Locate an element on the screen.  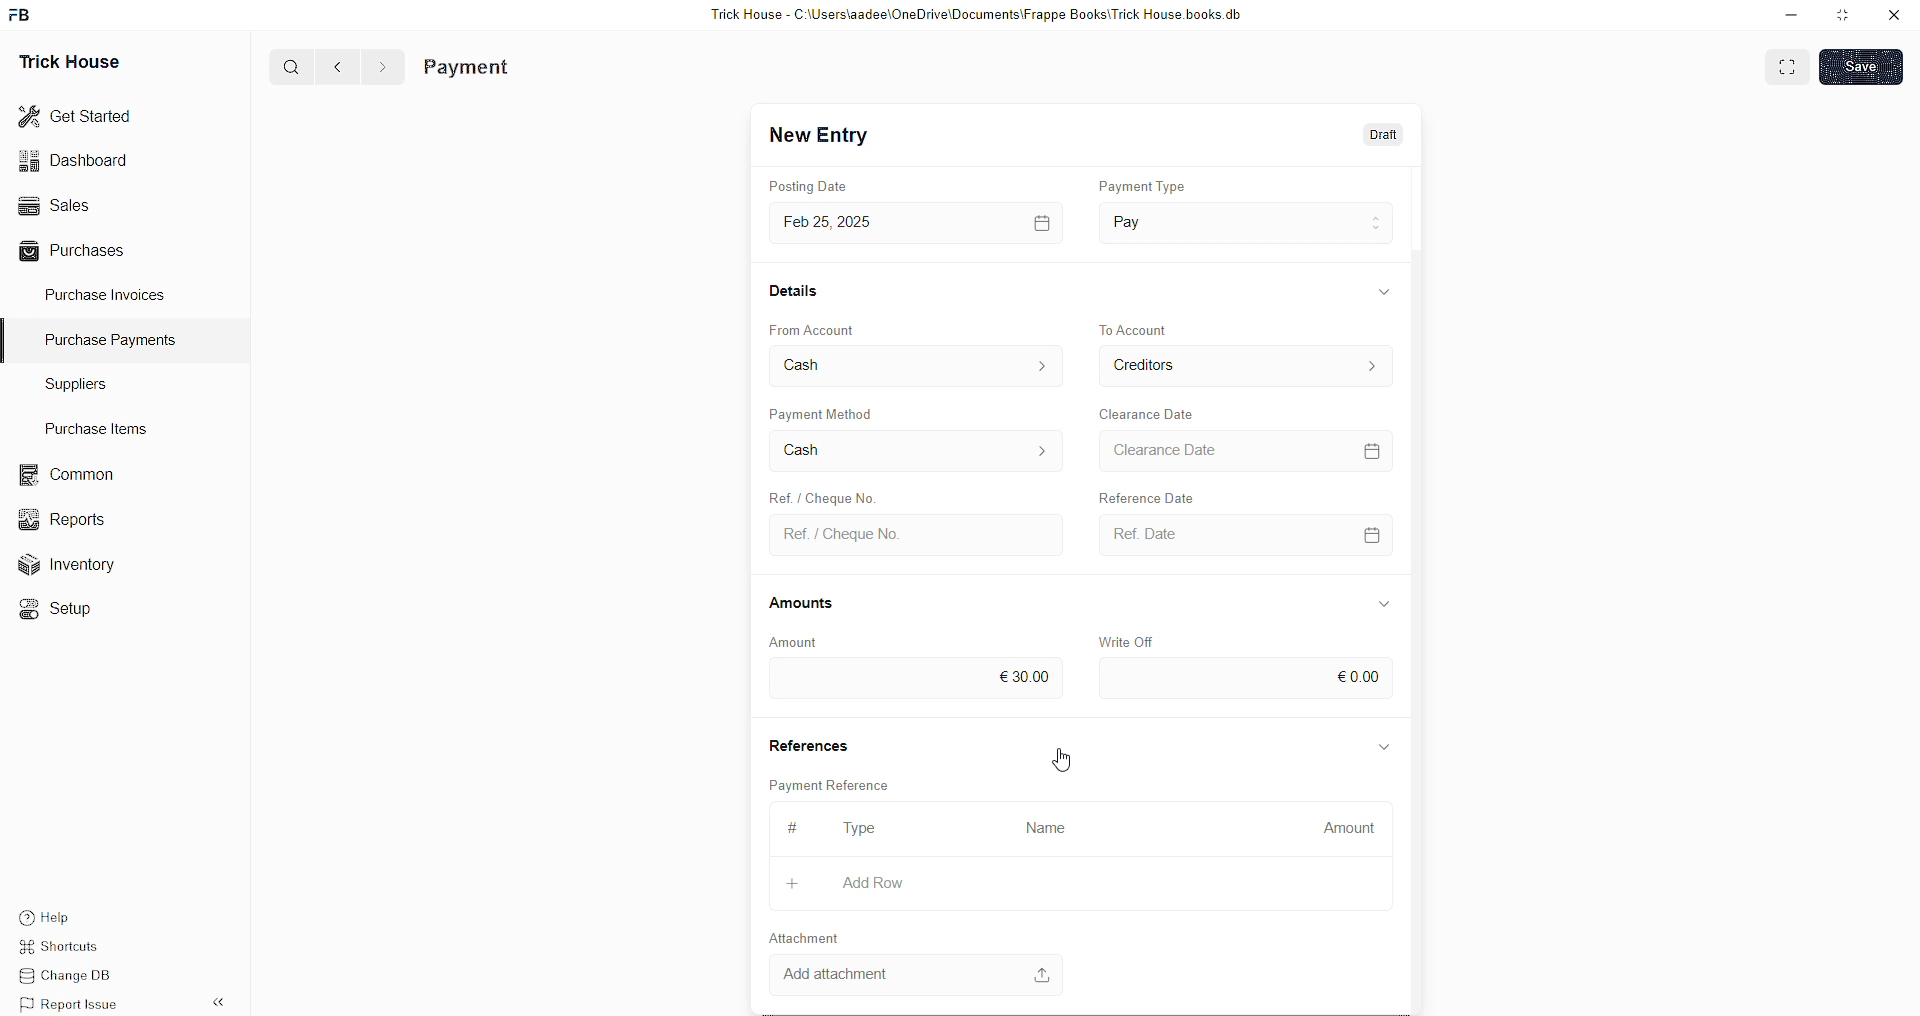
 Help is located at coordinates (75, 915).